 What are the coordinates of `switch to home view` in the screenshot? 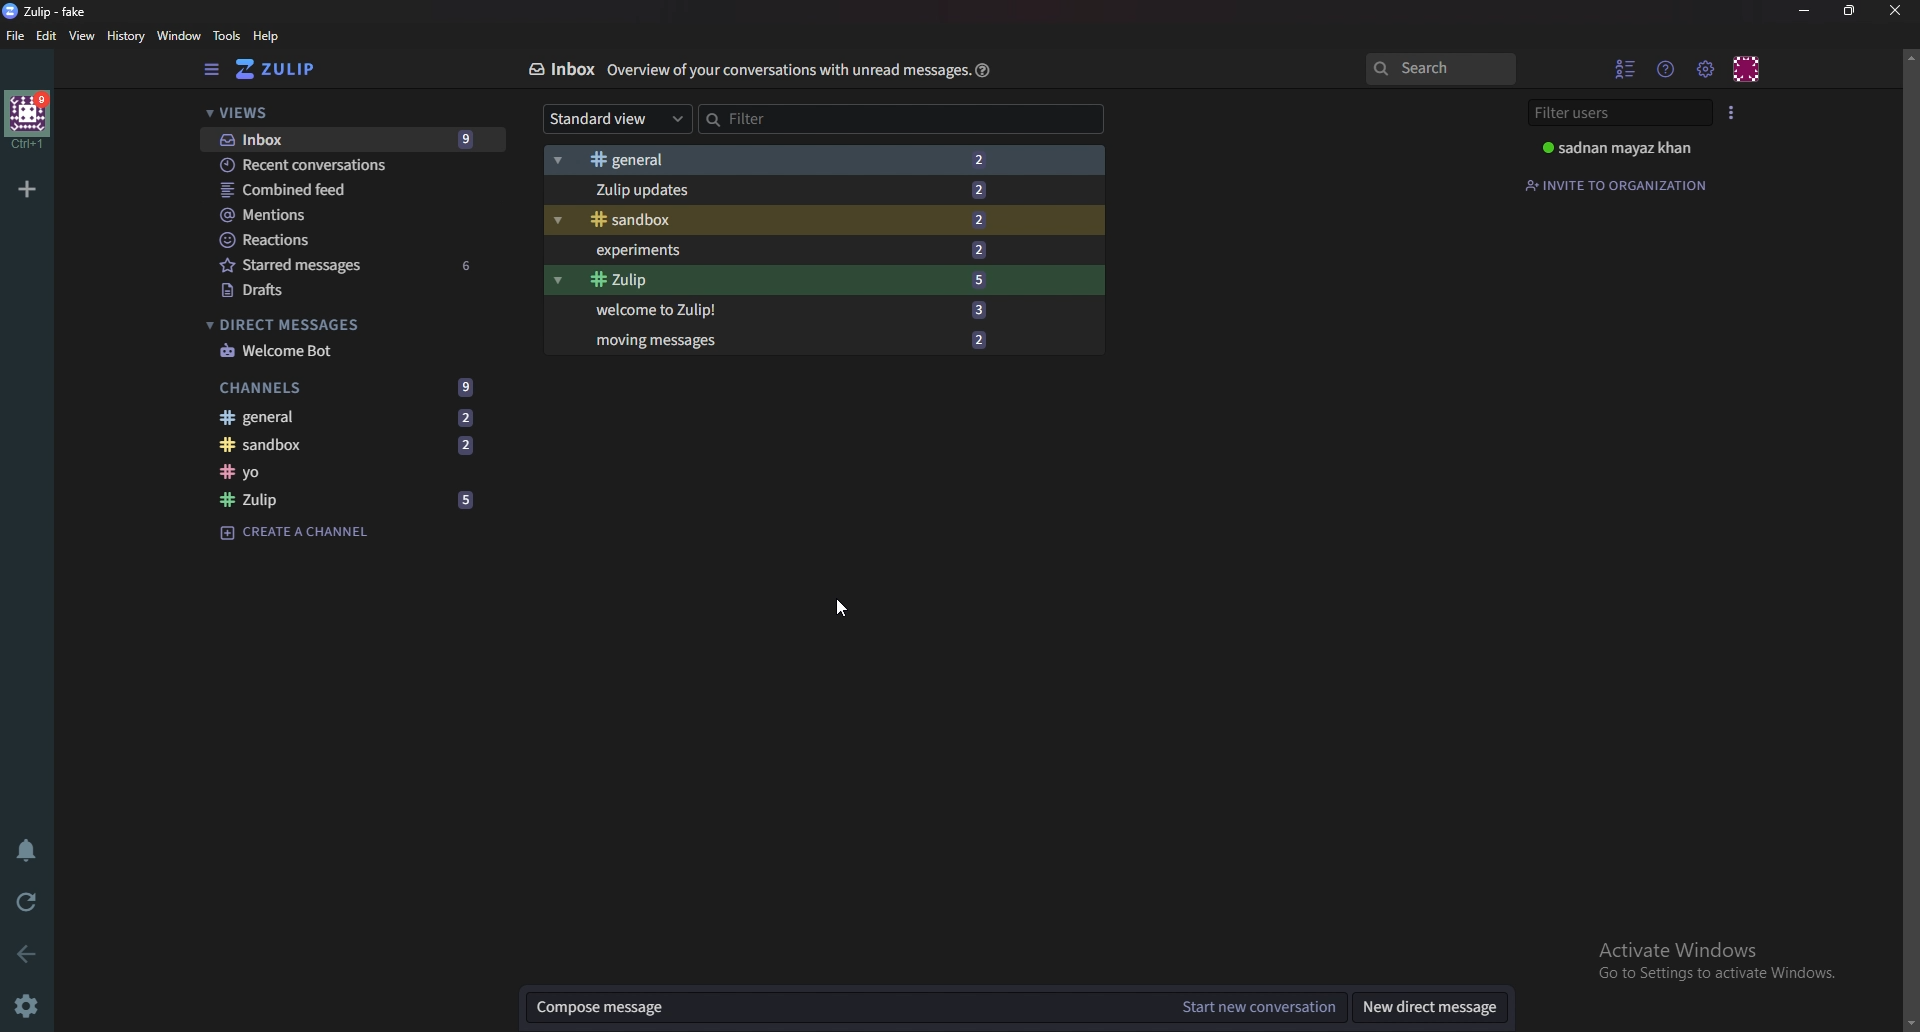 It's located at (284, 70).